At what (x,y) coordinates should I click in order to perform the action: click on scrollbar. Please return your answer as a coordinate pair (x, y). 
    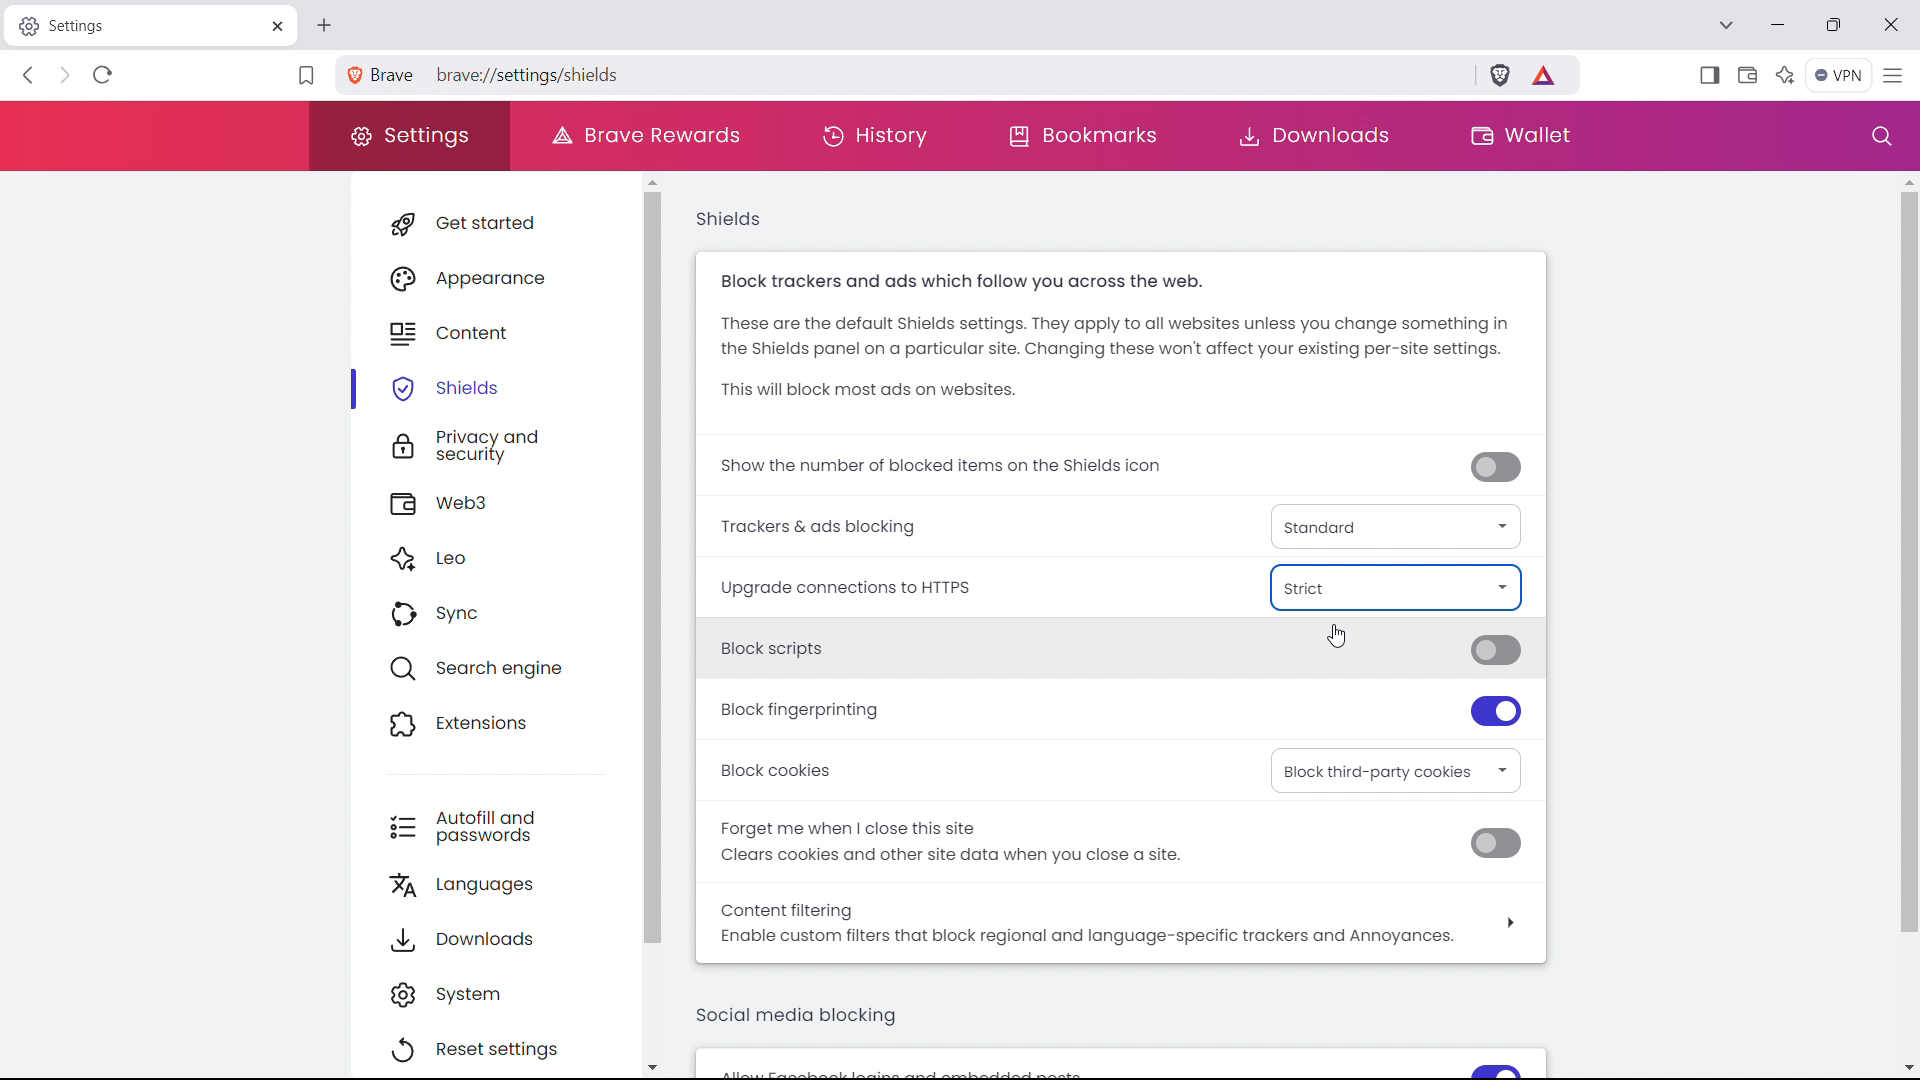
    Looking at the image, I should click on (657, 569).